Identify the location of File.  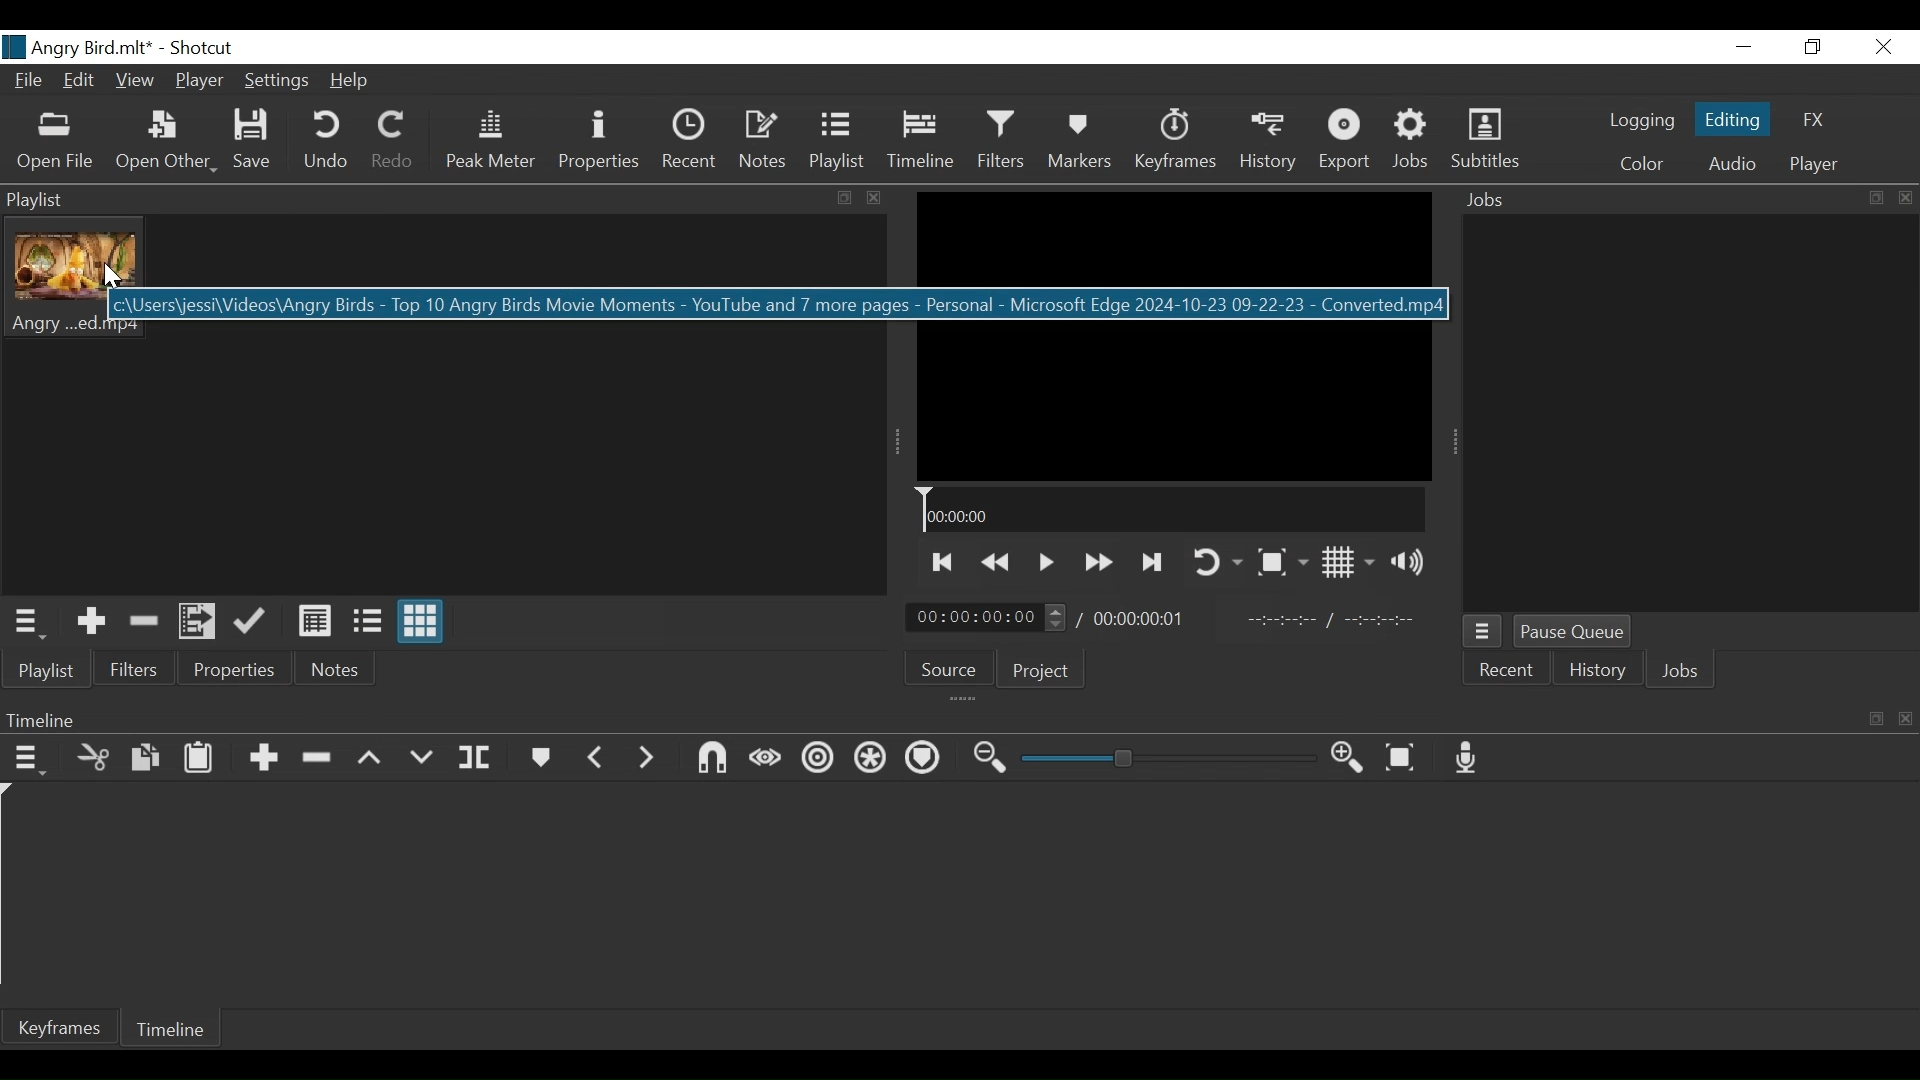
(27, 79).